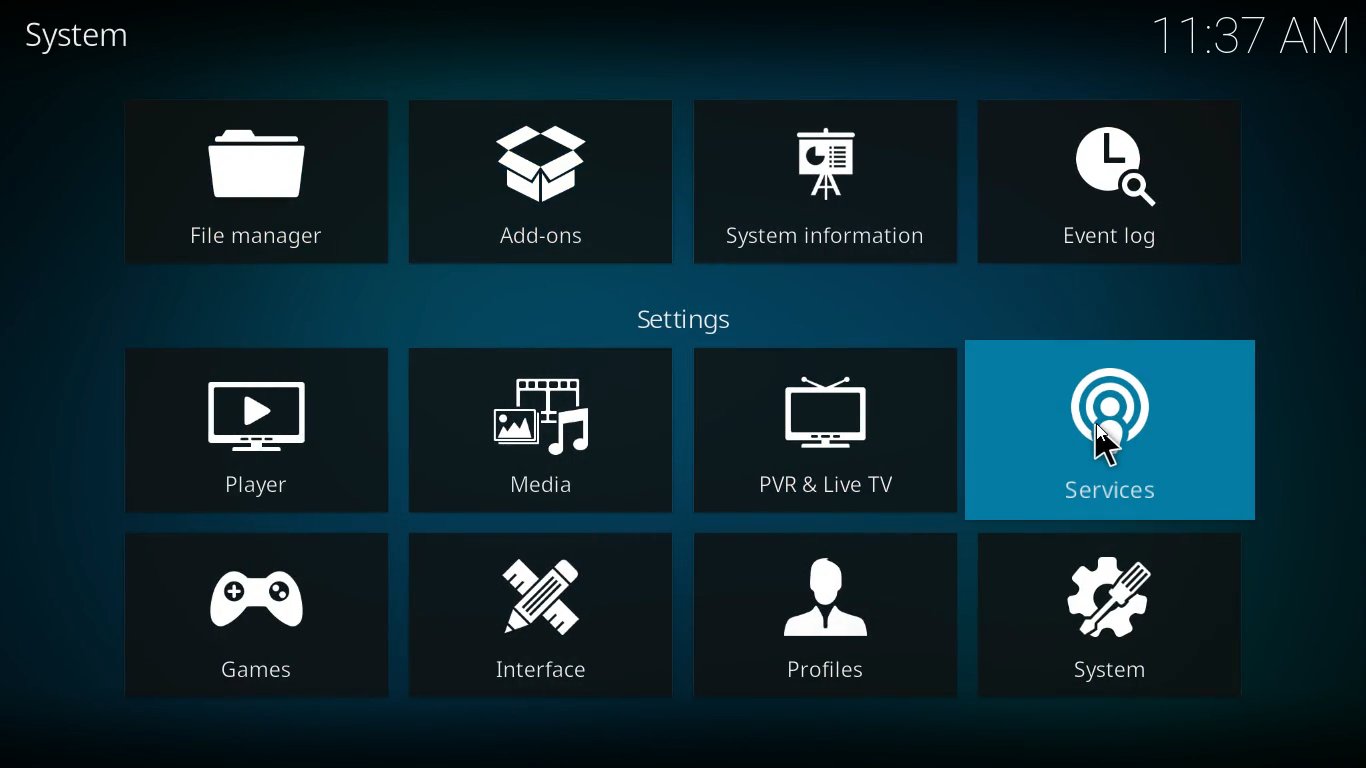 This screenshot has width=1366, height=768. What do you see at coordinates (820, 430) in the screenshot?
I see `pvr & live tv` at bounding box center [820, 430].